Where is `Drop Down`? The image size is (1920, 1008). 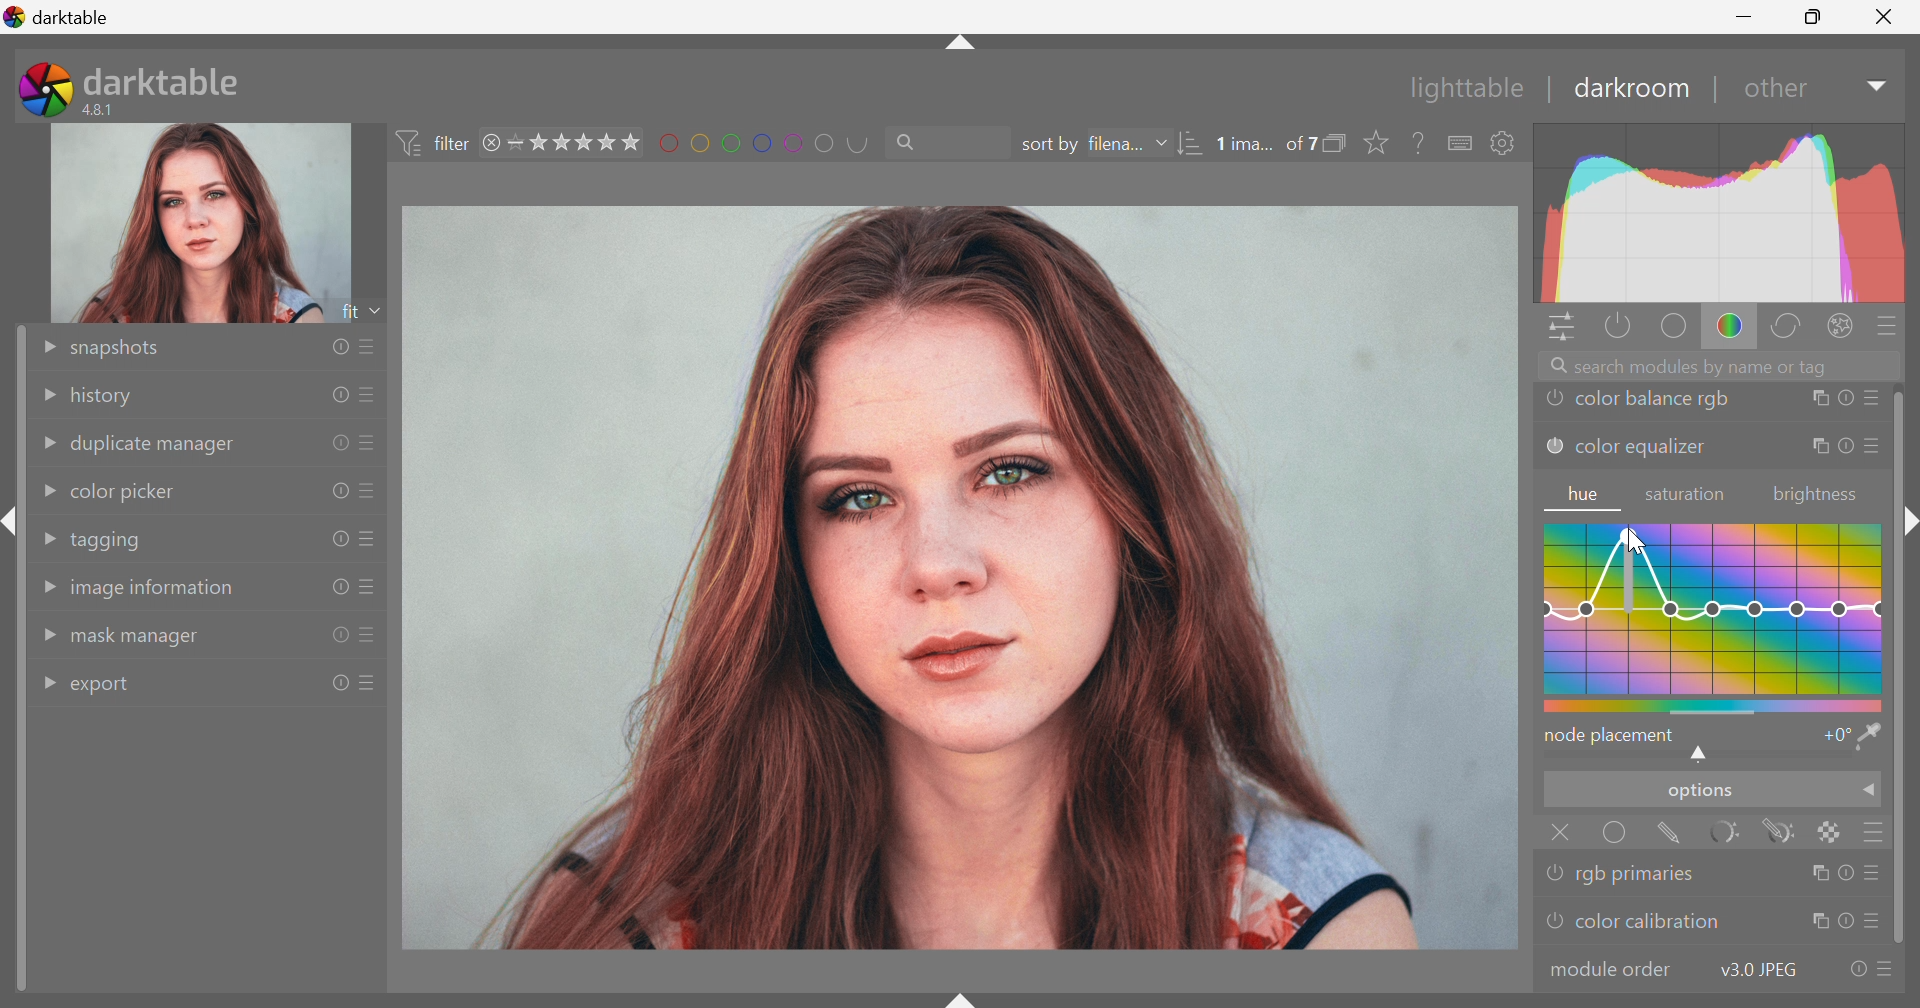 Drop Down is located at coordinates (44, 538).